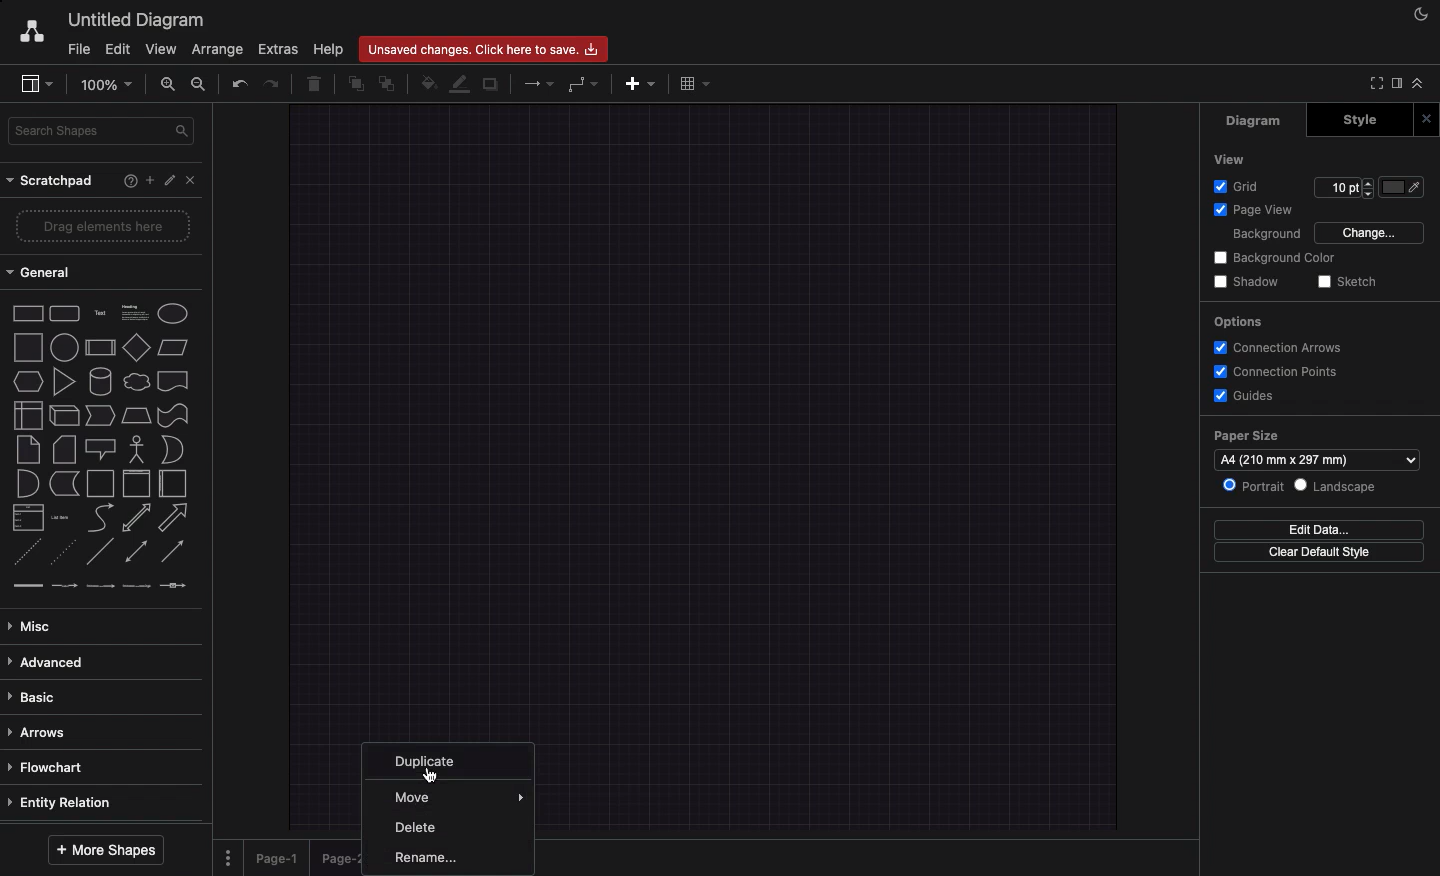 The width and height of the screenshot is (1440, 876). I want to click on Drag elements here, so click(104, 226).